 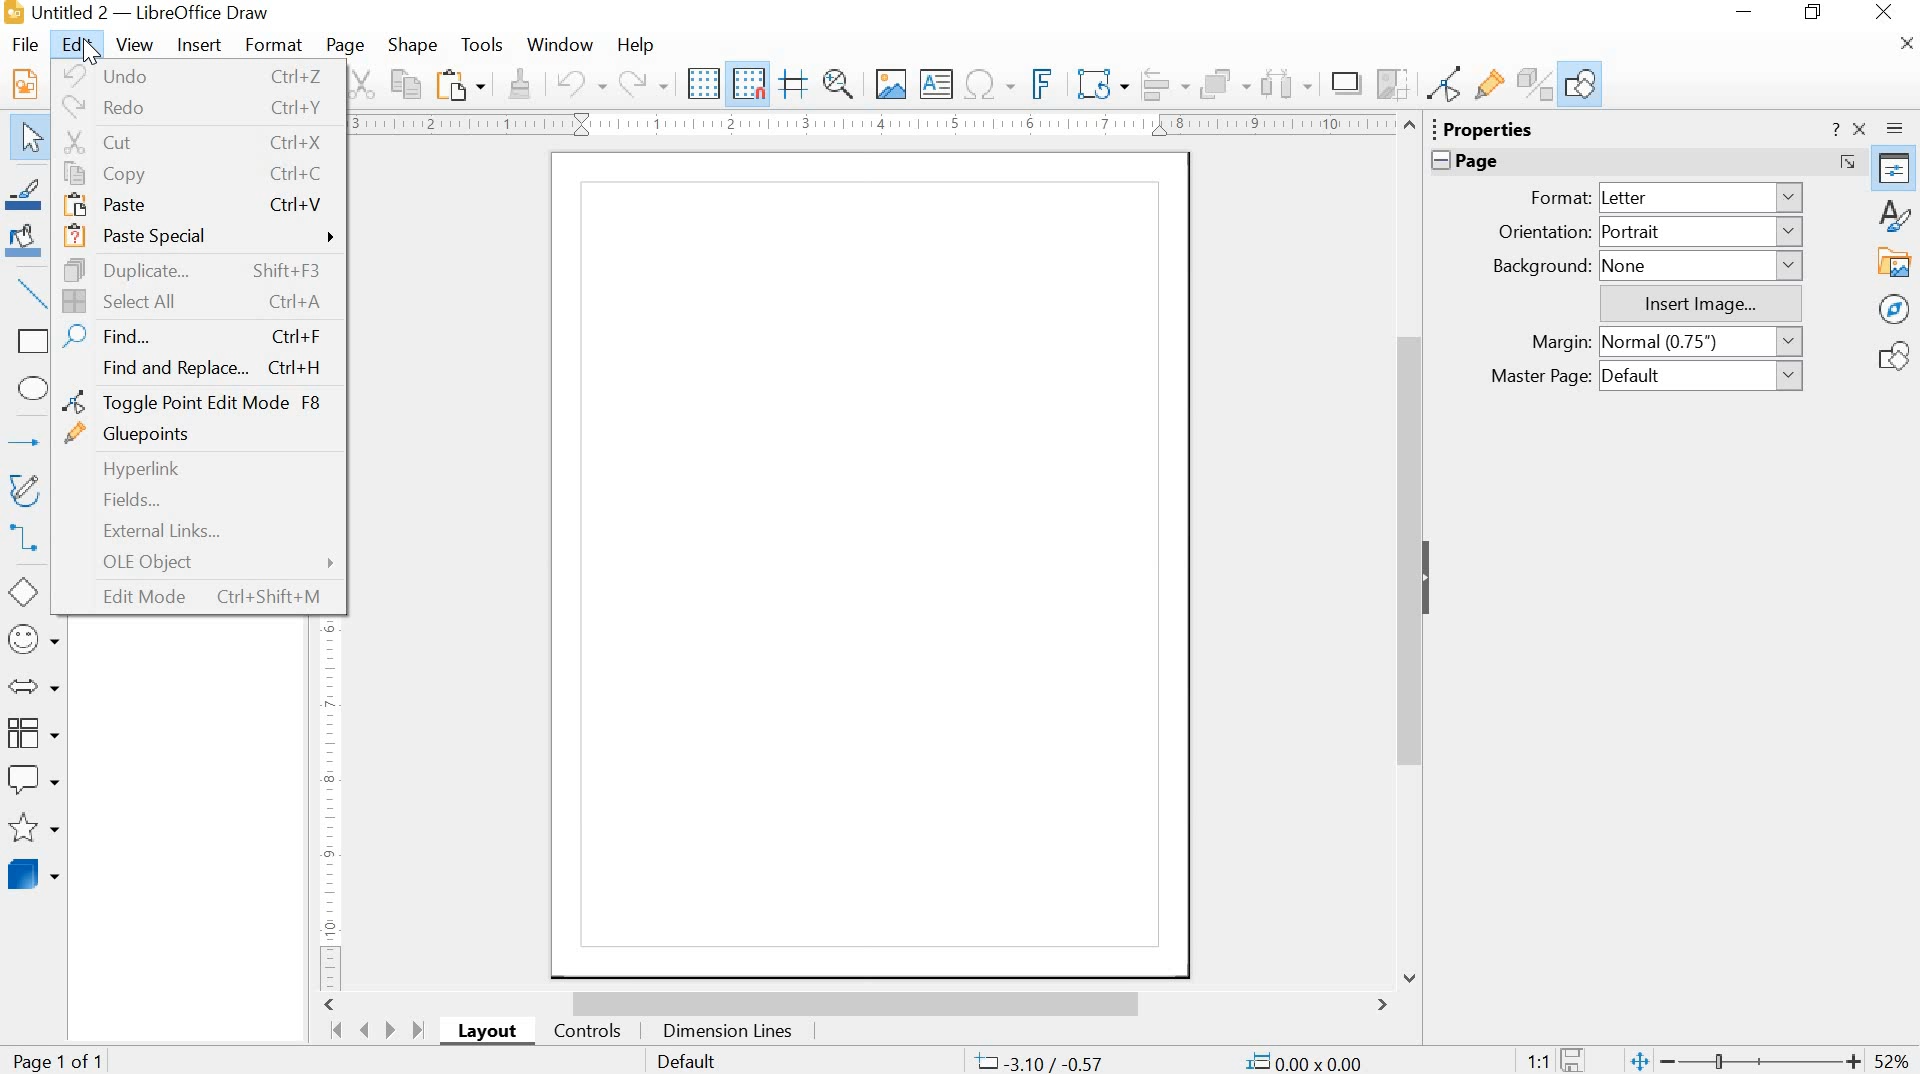 What do you see at coordinates (1391, 81) in the screenshot?
I see `Crop Image` at bounding box center [1391, 81].